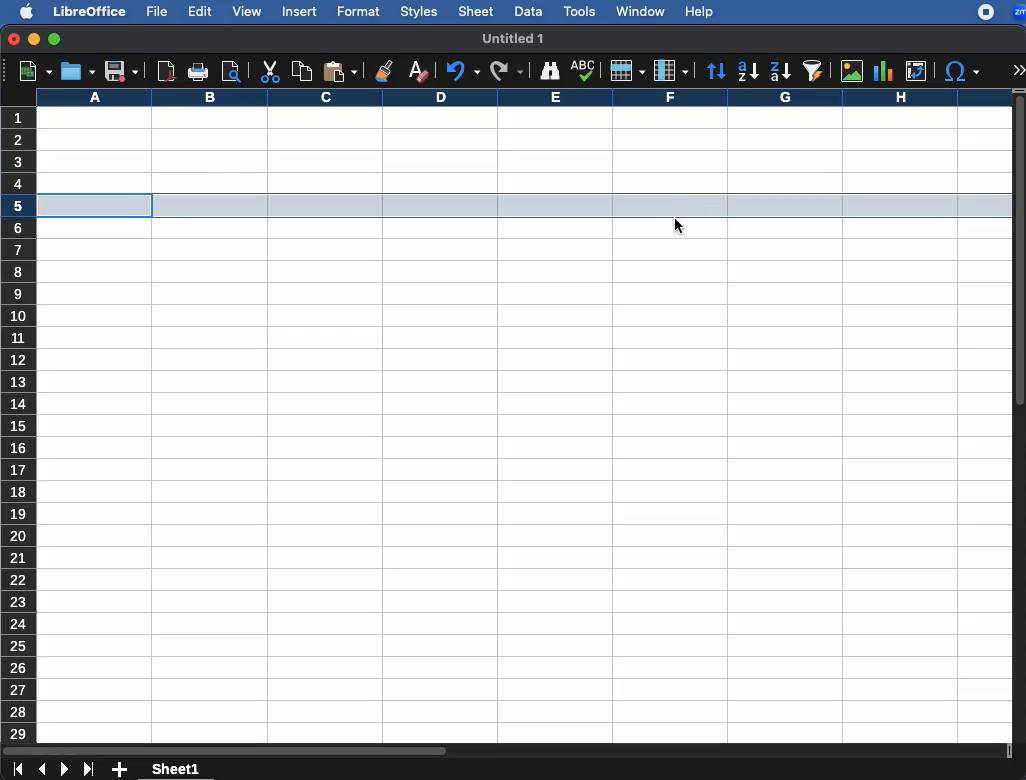 This screenshot has width=1026, height=780. Describe the element at coordinates (886, 70) in the screenshot. I see `chart` at that location.